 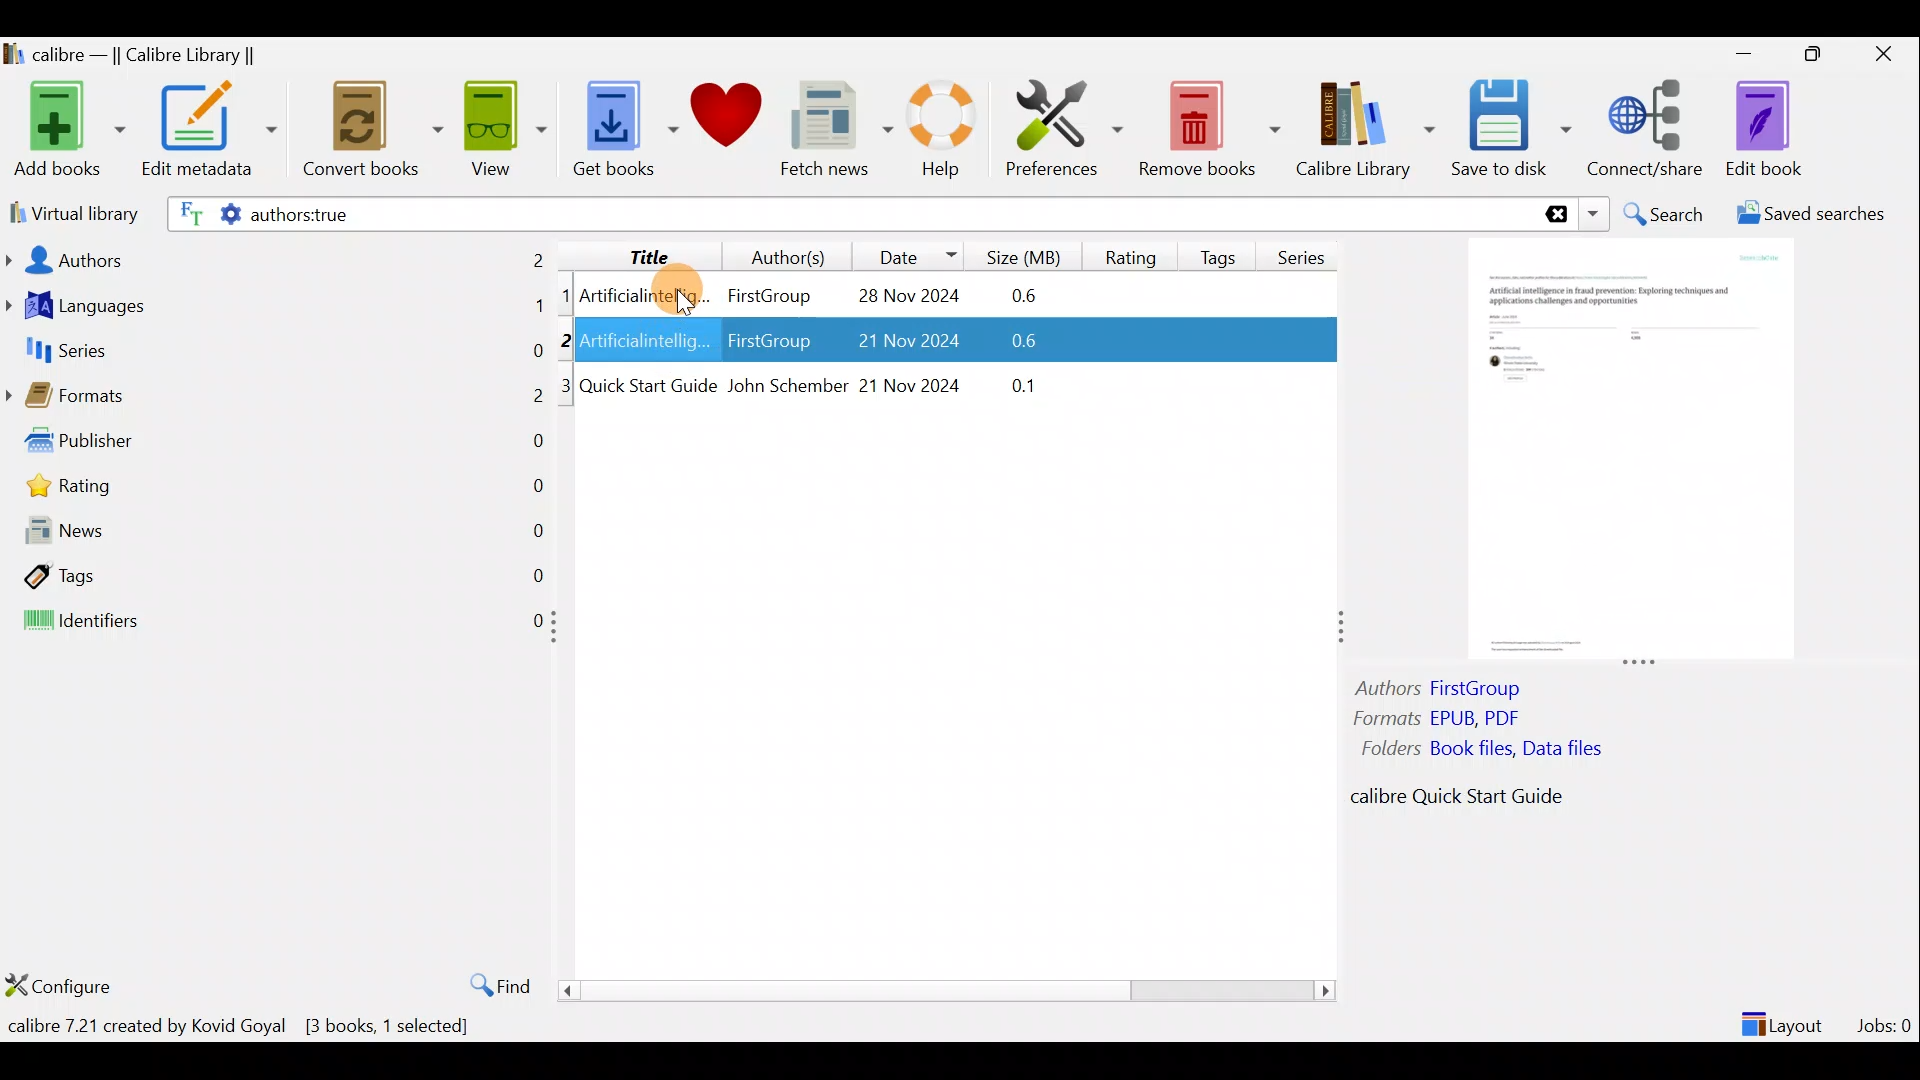 I want to click on Cursor, so click(x=671, y=291).